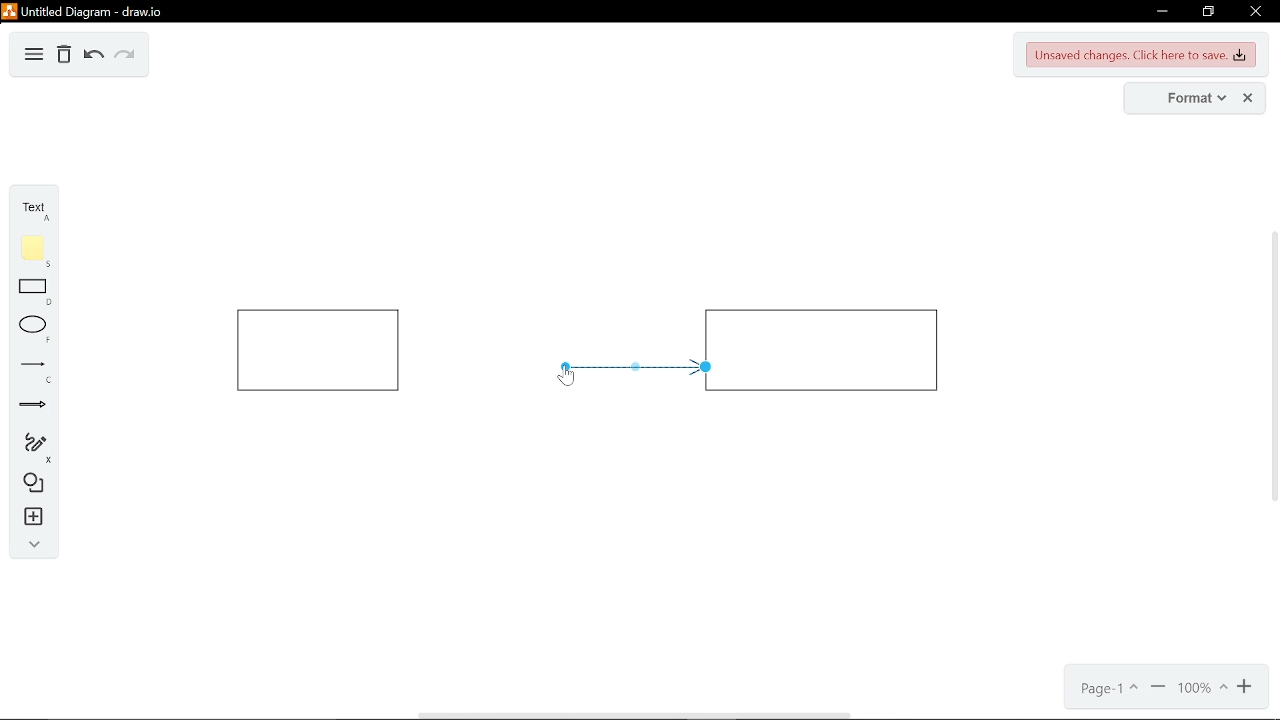 Image resolution: width=1280 pixels, height=720 pixels. Describe the element at coordinates (1201, 689) in the screenshot. I see `current zoom` at that location.